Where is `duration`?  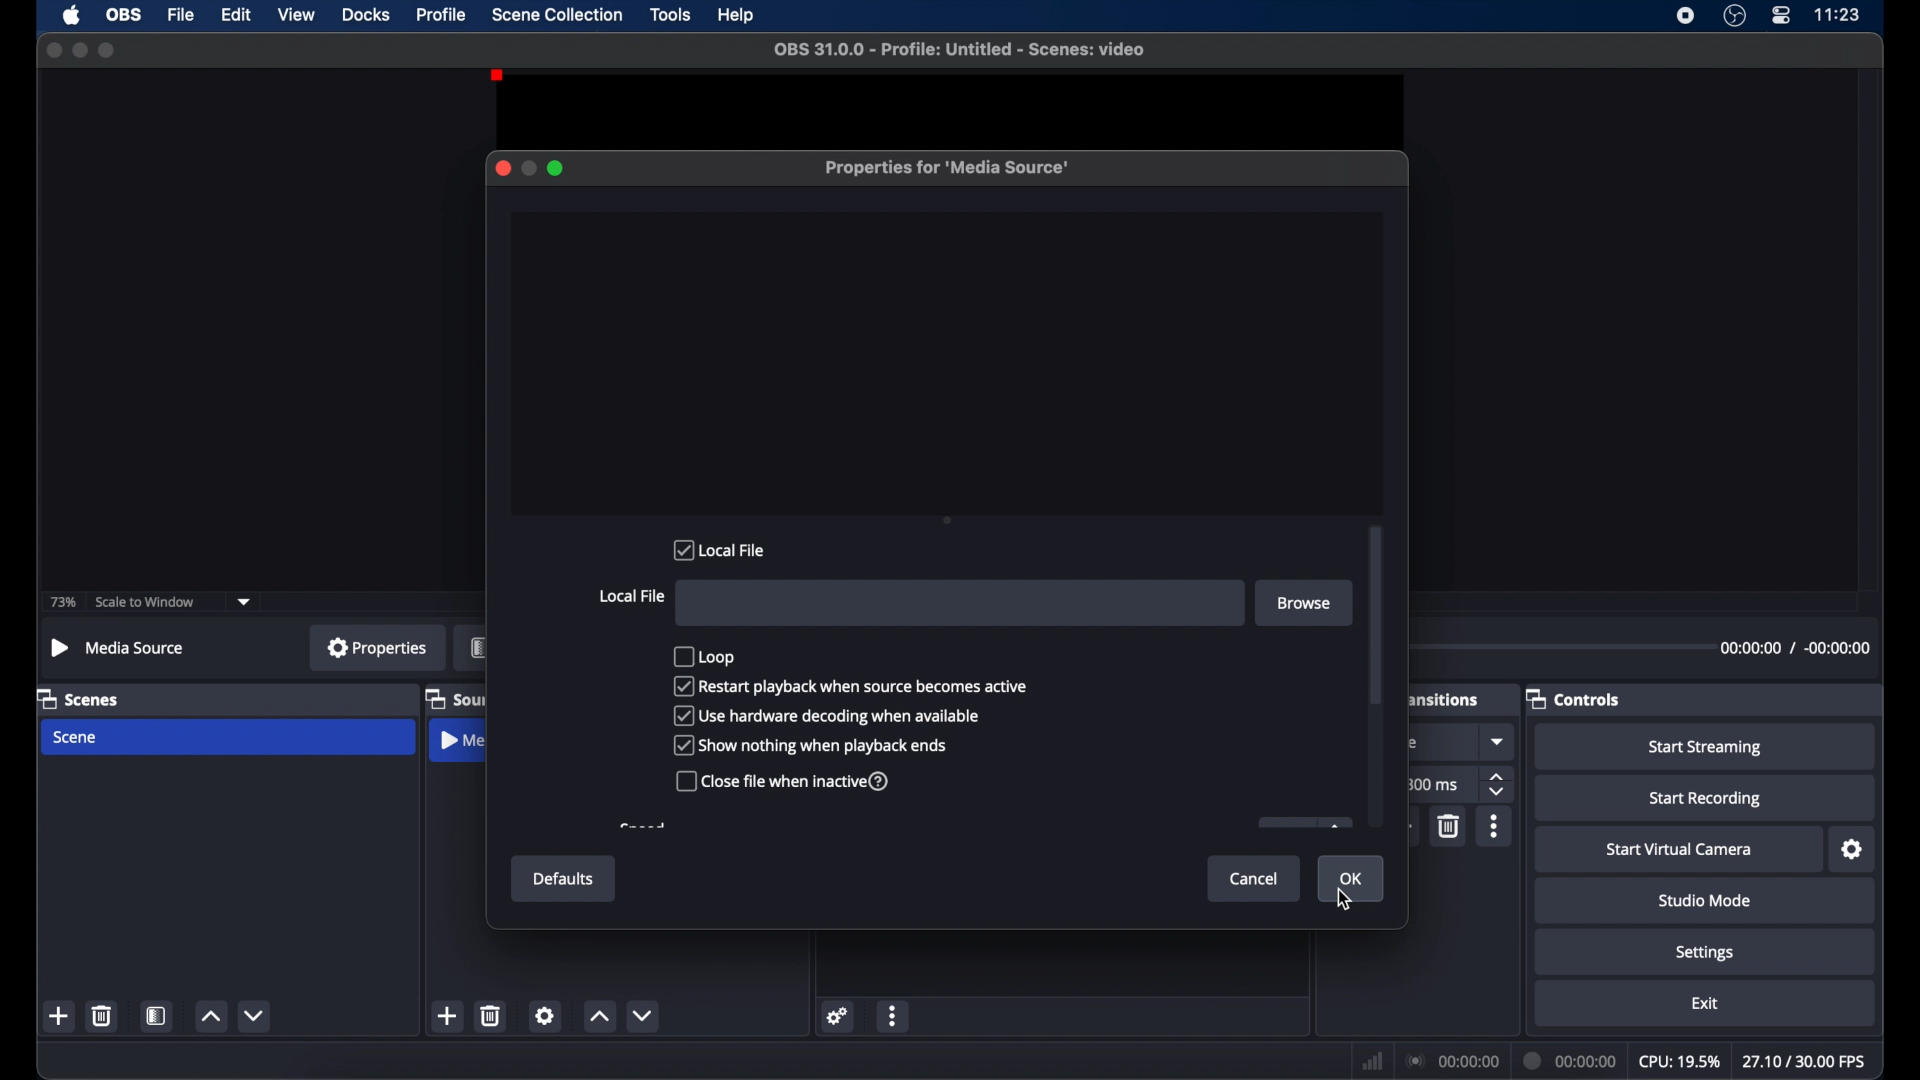 duration is located at coordinates (1572, 1061).